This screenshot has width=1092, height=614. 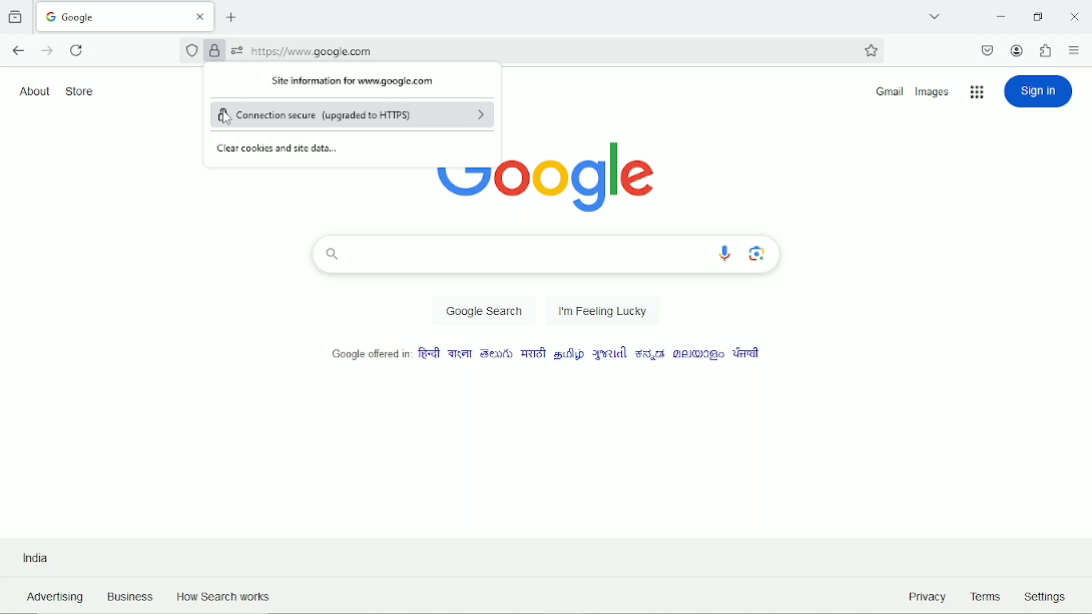 What do you see at coordinates (35, 556) in the screenshot?
I see `India` at bounding box center [35, 556].